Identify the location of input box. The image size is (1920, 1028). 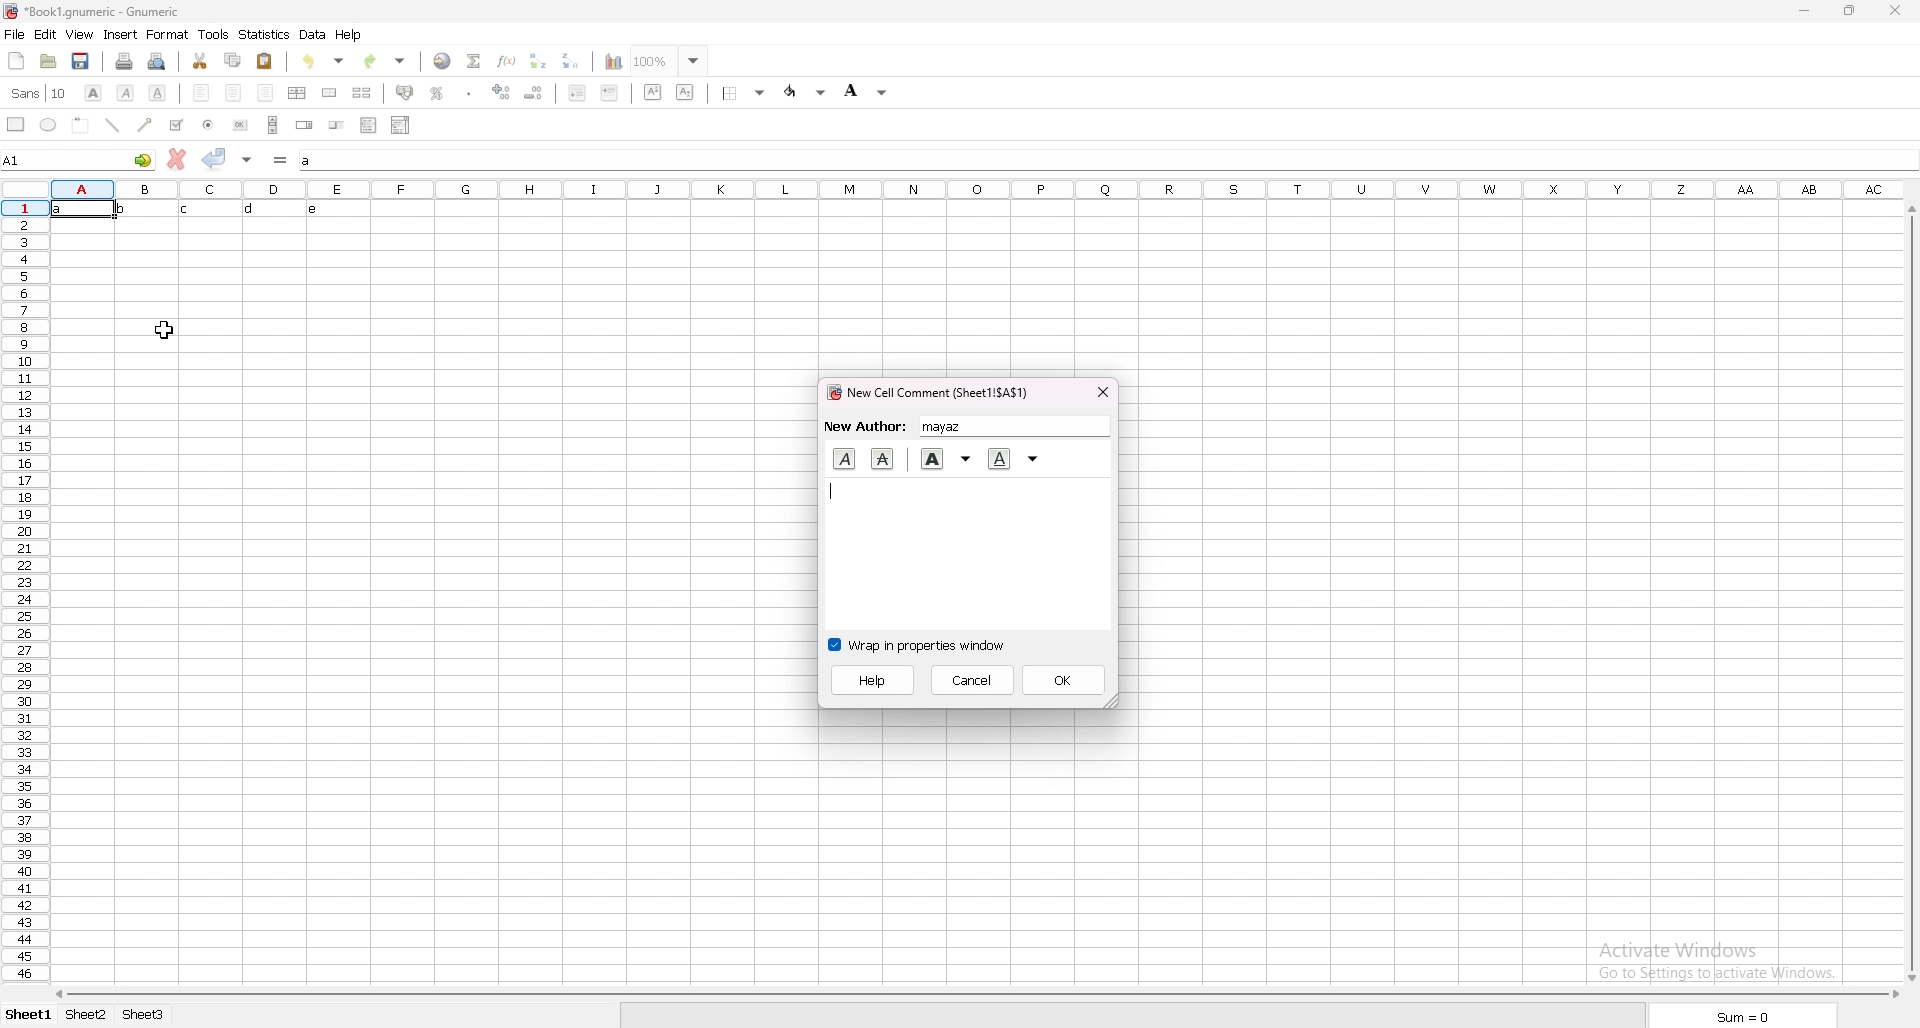
(1107, 161).